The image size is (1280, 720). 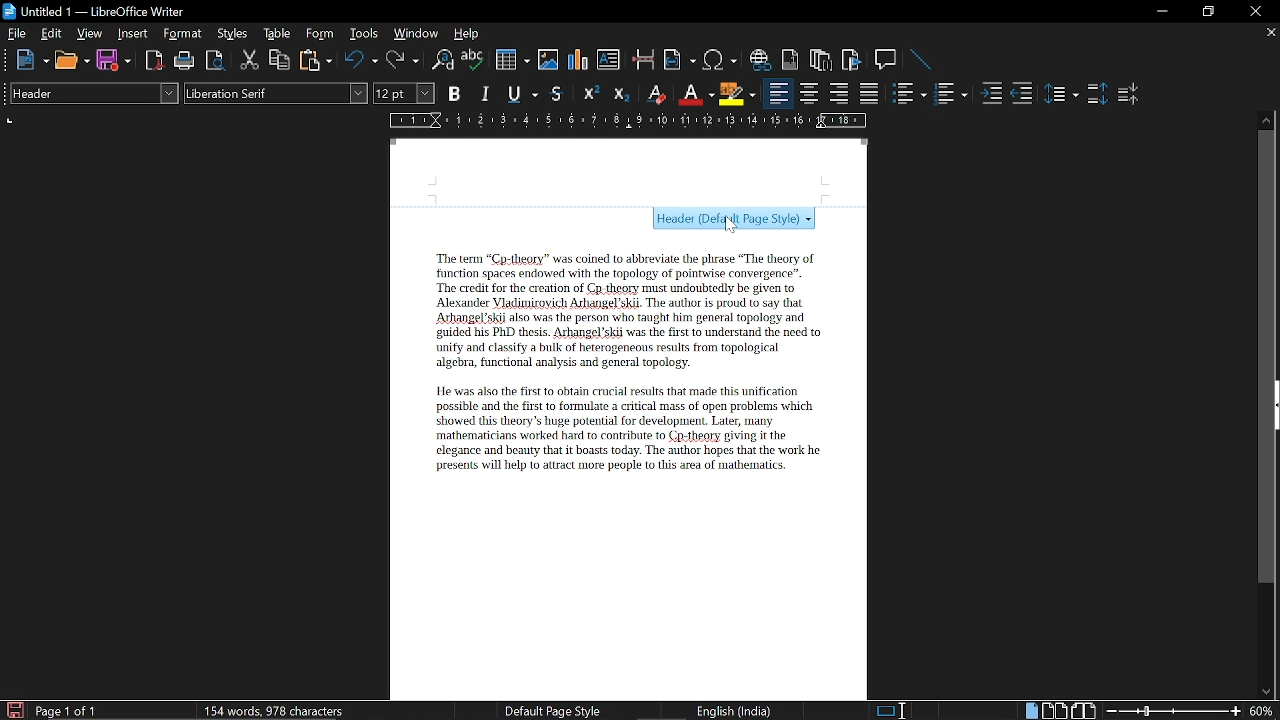 What do you see at coordinates (214, 61) in the screenshot?
I see `Toggle preview` at bounding box center [214, 61].